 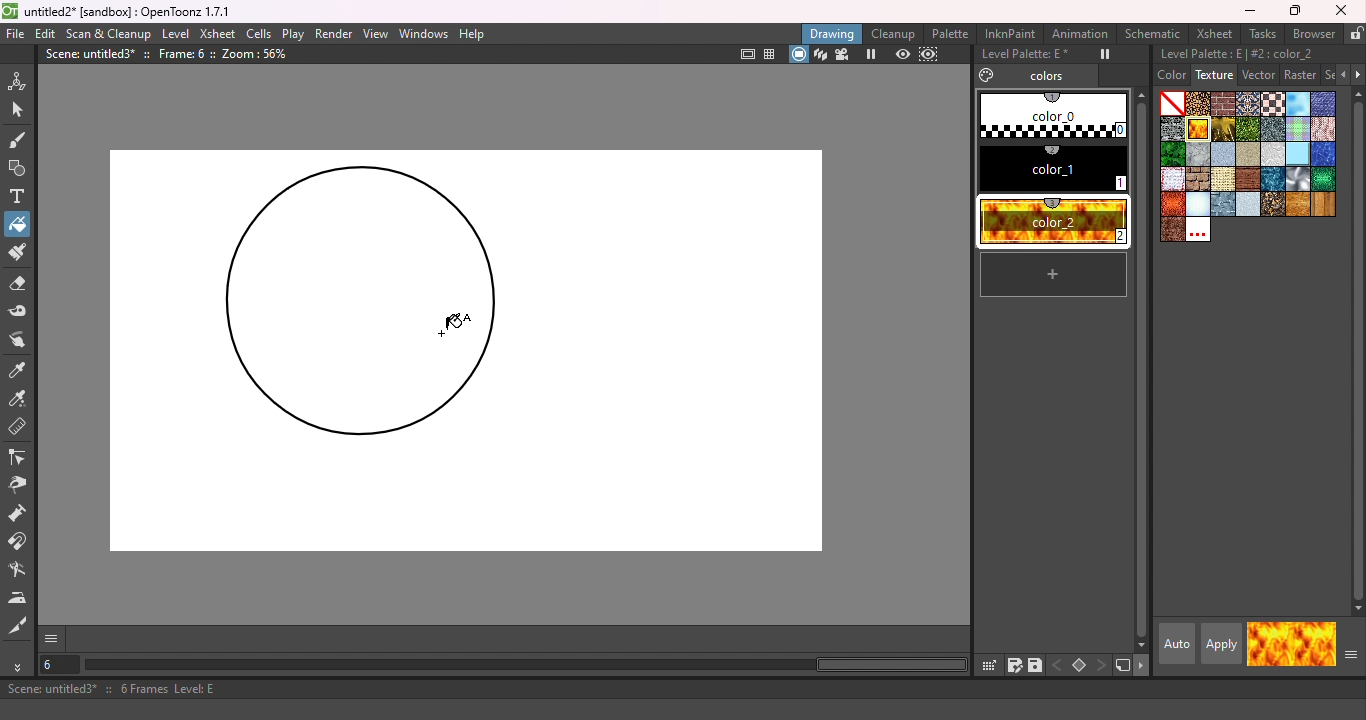 What do you see at coordinates (46, 34) in the screenshot?
I see `Edit` at bounding box center [46, 34].